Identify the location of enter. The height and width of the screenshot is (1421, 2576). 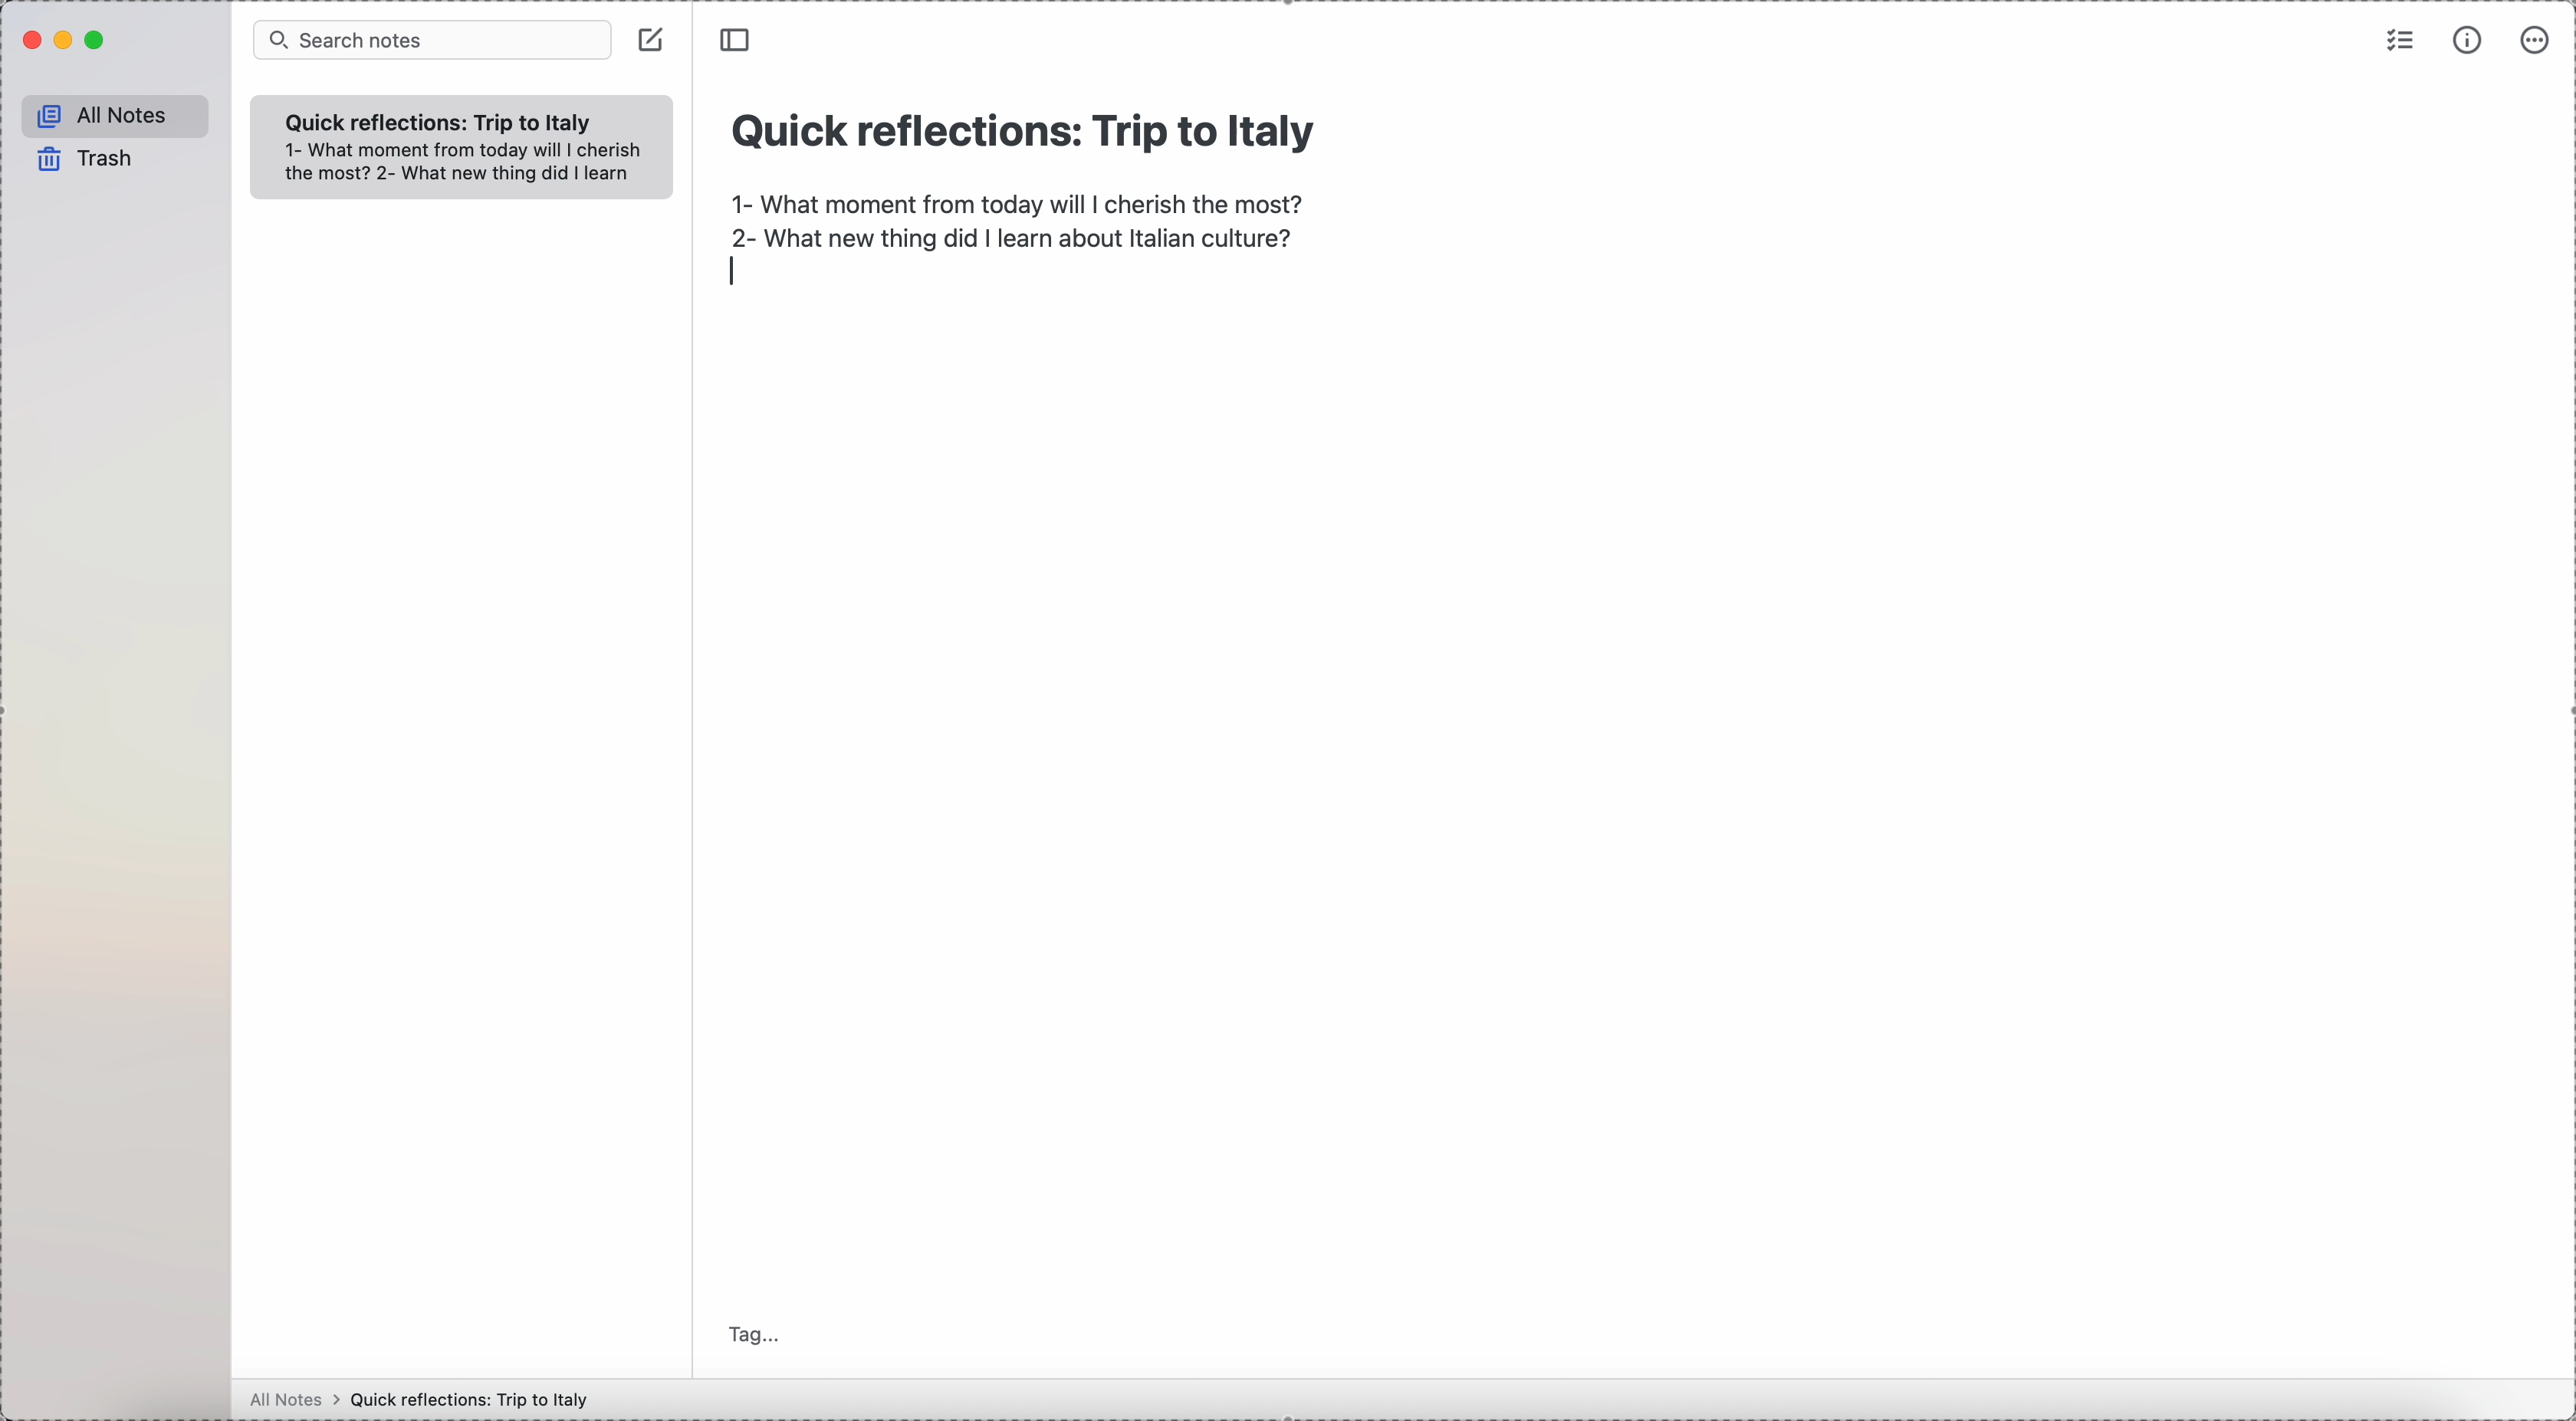
(734, 273).